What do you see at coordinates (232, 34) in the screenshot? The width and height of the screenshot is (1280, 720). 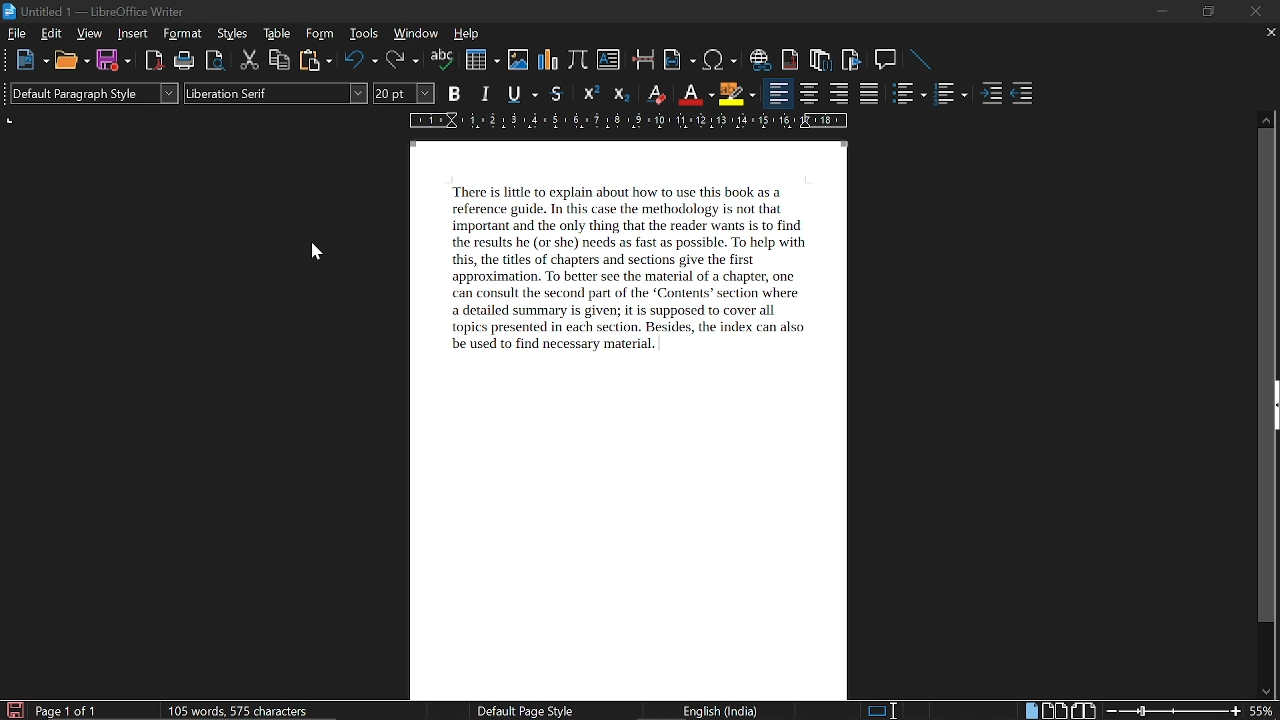 I see `styles` at bounding box center [232, 34].